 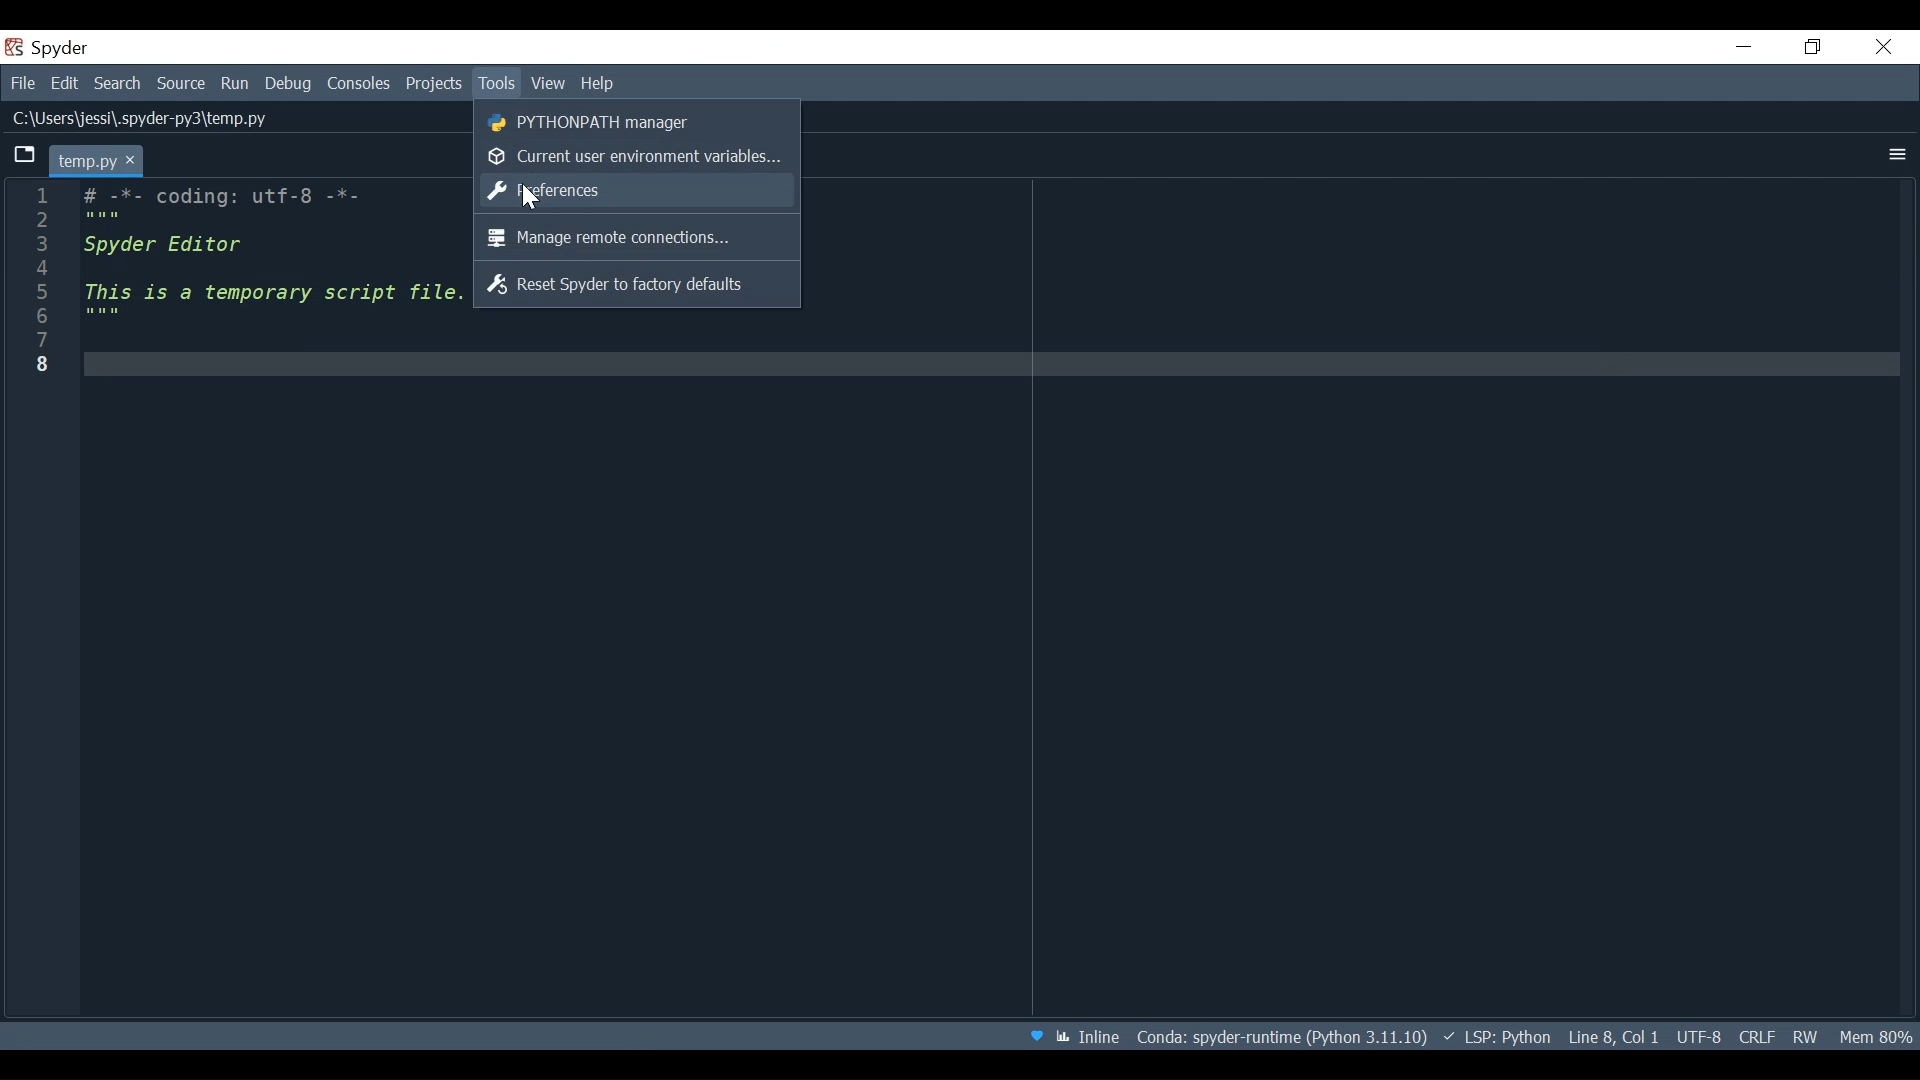 I want to click on Cursor Position, so click(x=1613, y=1037).